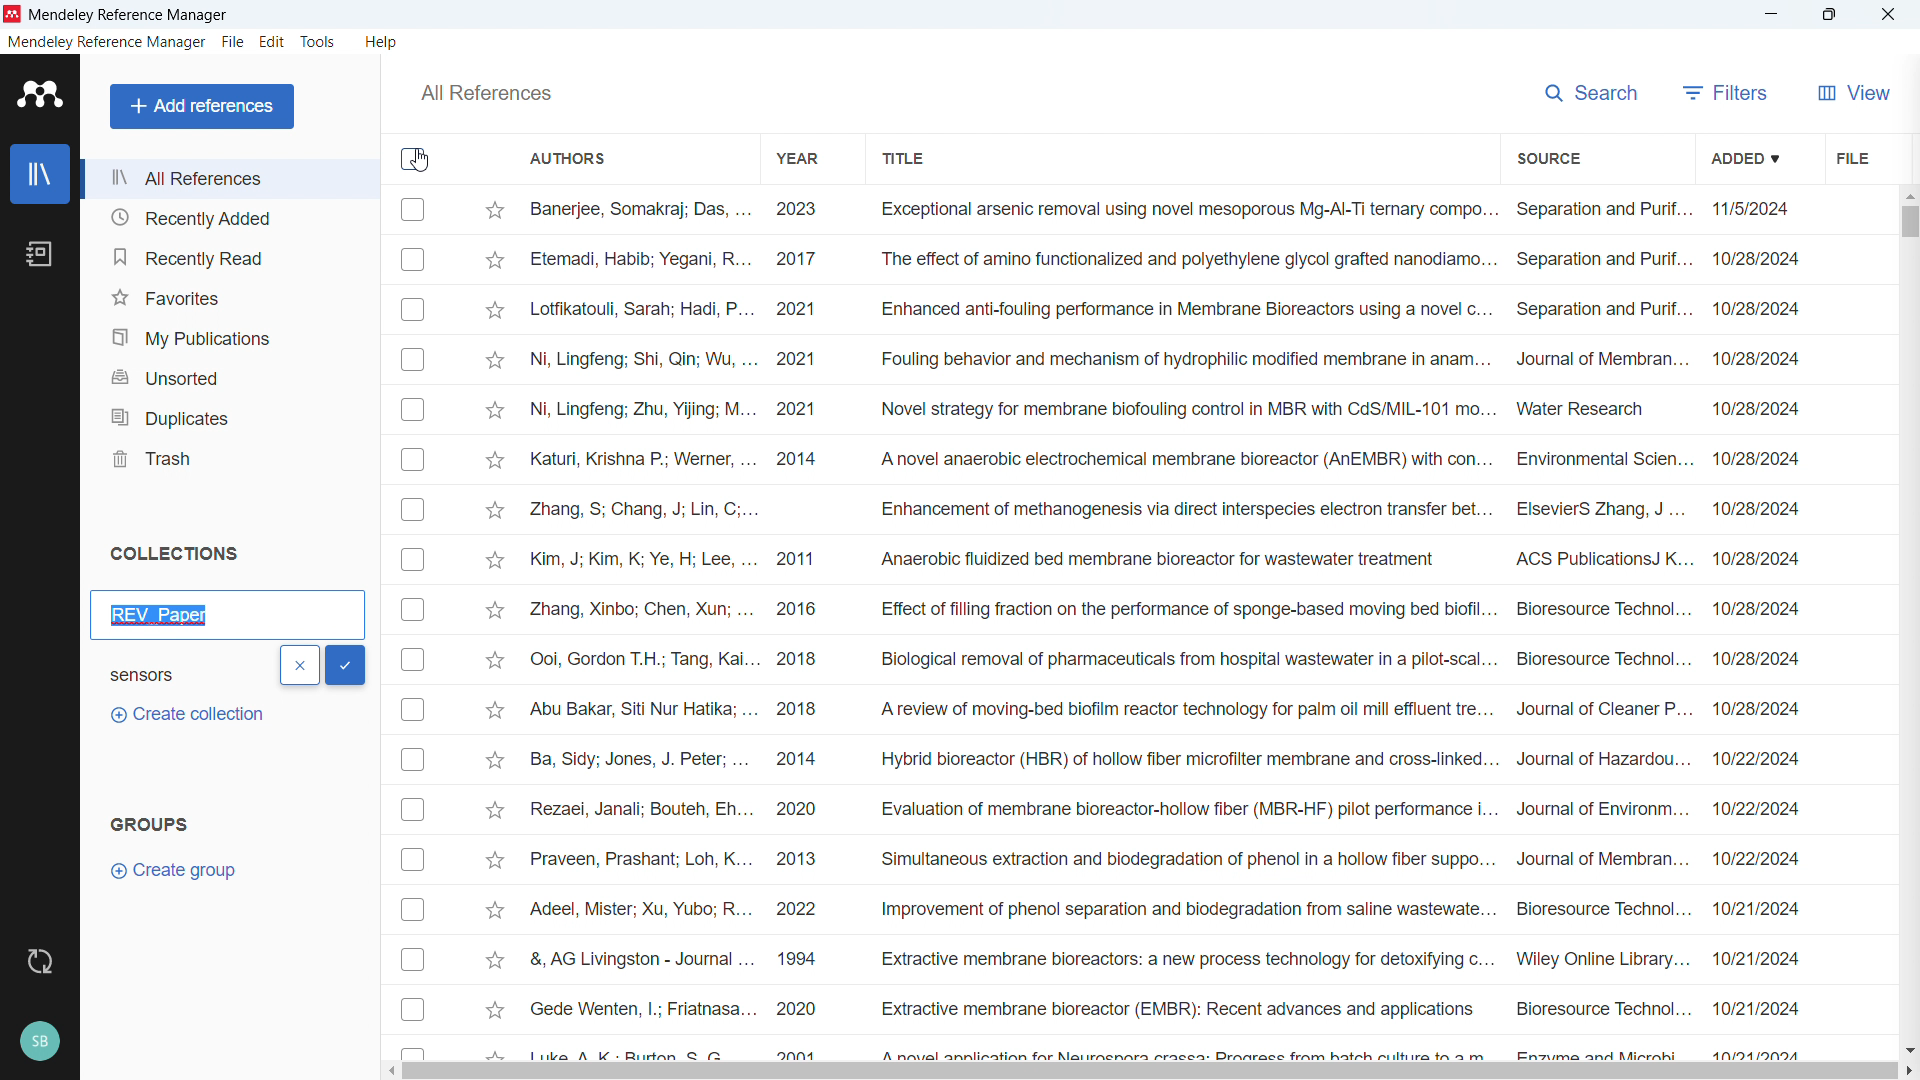 This screenshot has width=1920, height=1080. I want to click on Star mark respective publication, so click(496, 460).